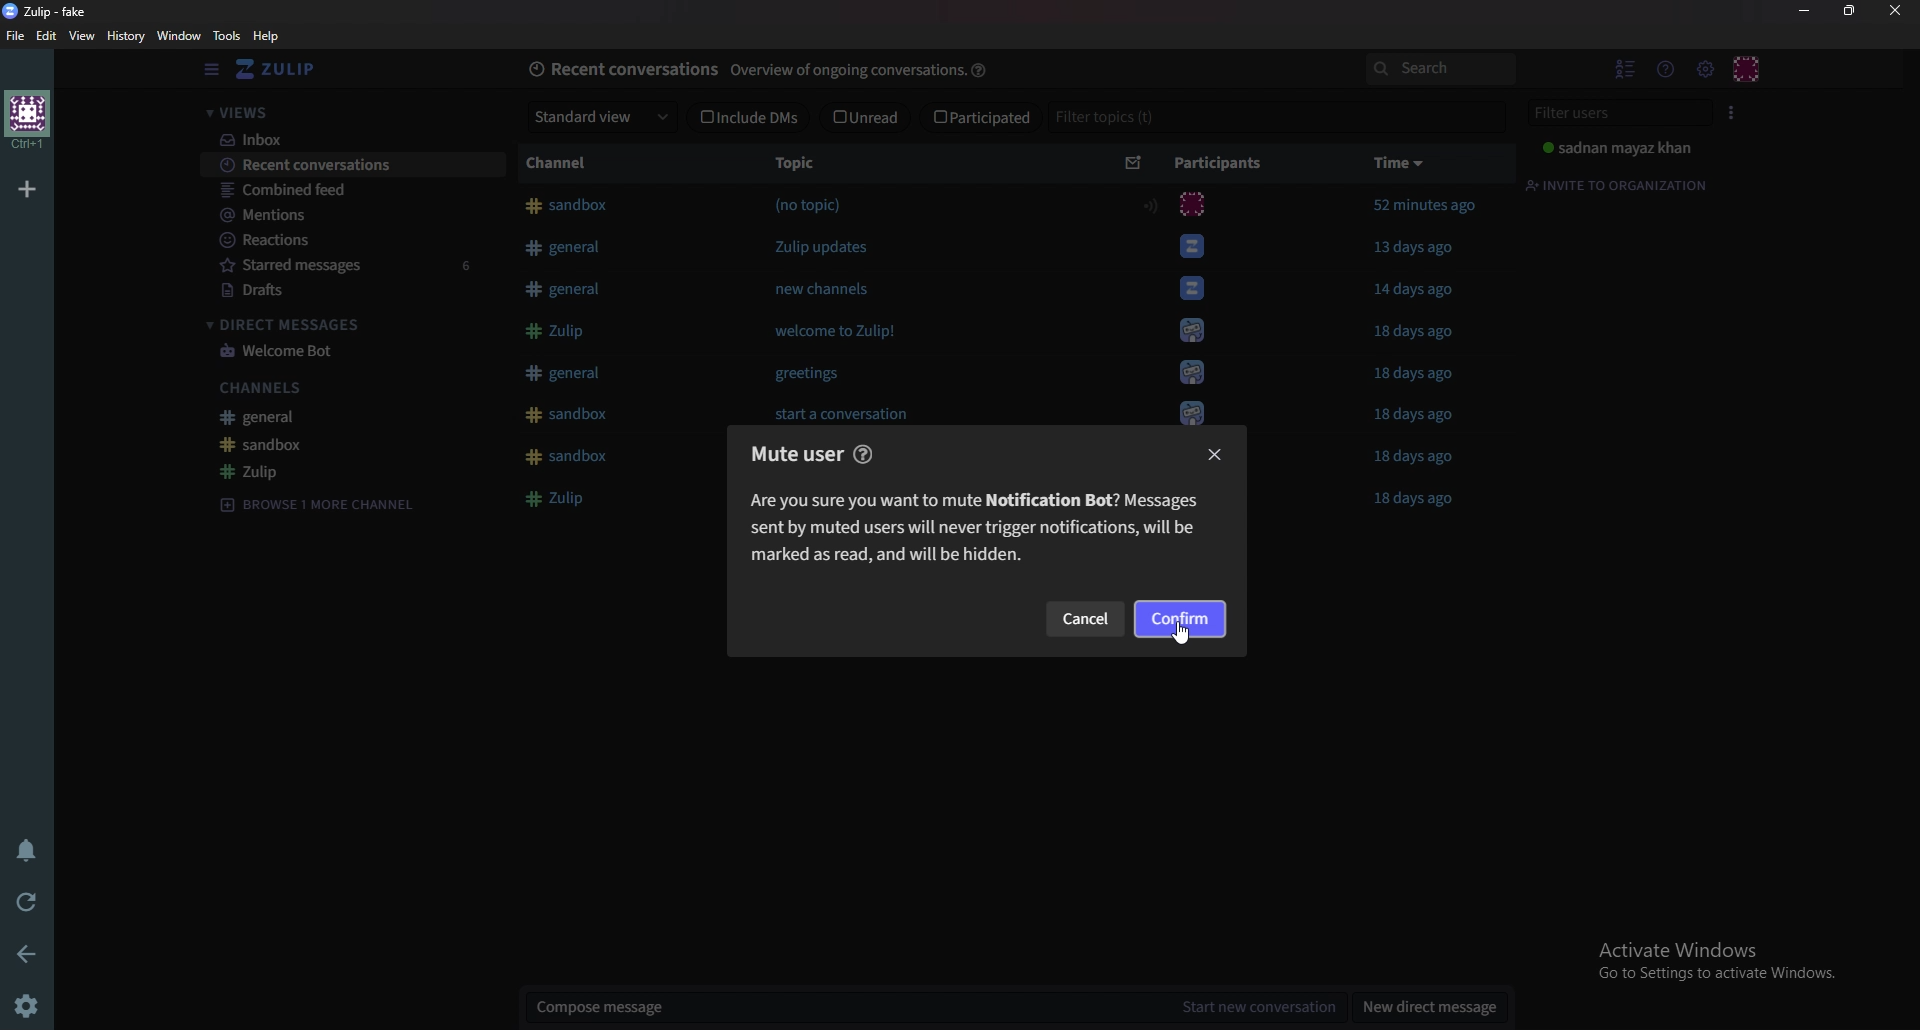  What do you see at coordinates (343, 112) in the screenshot?
I see `views` at bounding box center [343, 112].